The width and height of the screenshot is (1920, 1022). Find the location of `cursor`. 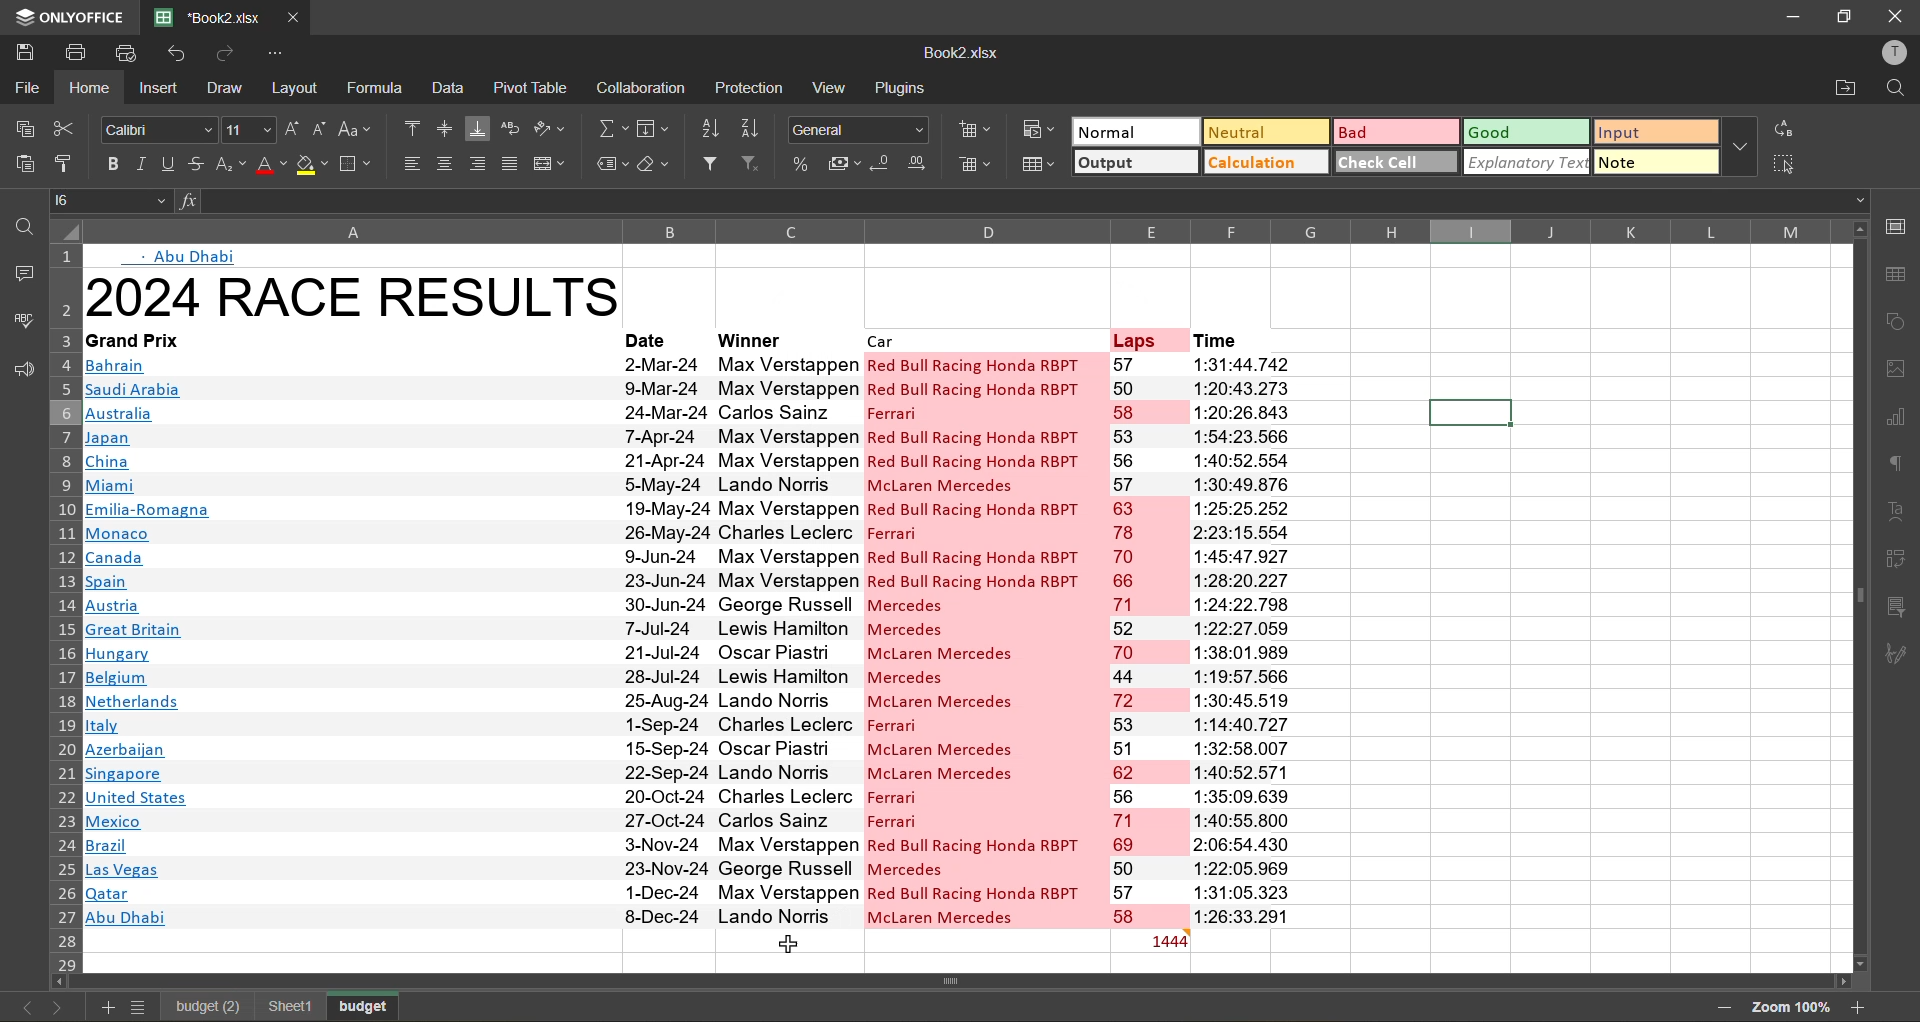

cursor is located at coordinates (791, 942).